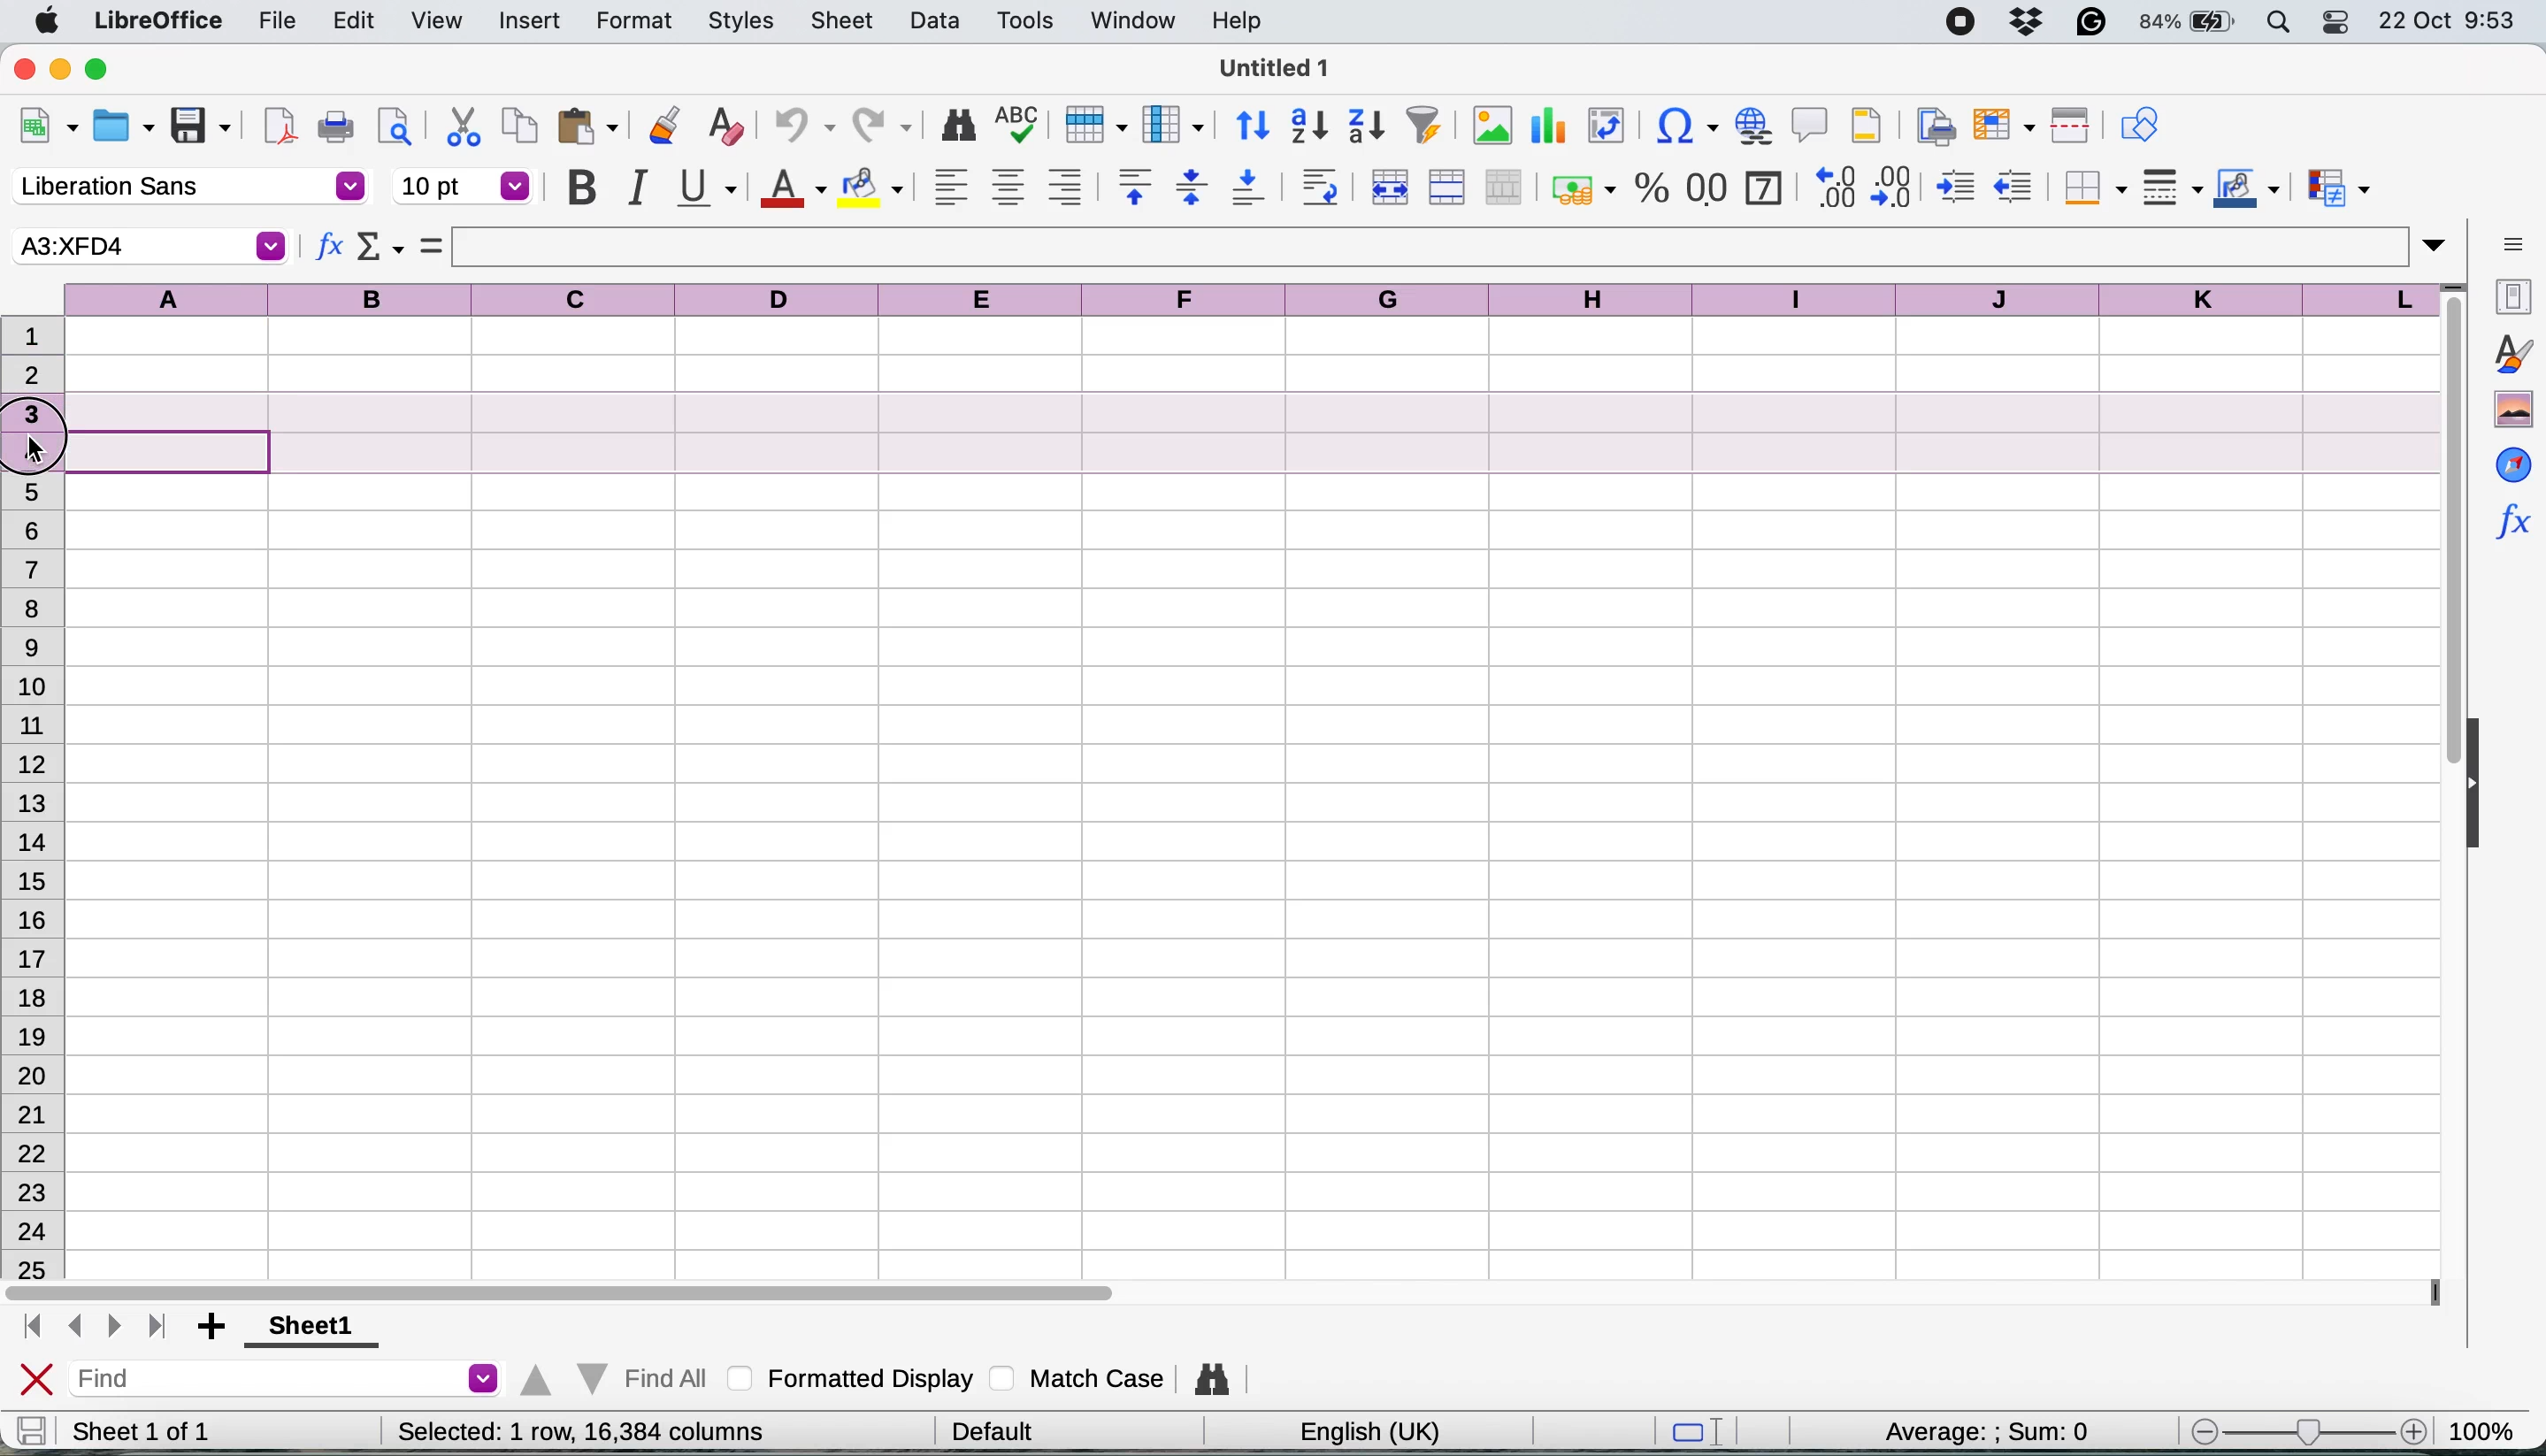  Describe the element at coordinates (2513, 410) in the screenshot. I see `gallery` at that location.